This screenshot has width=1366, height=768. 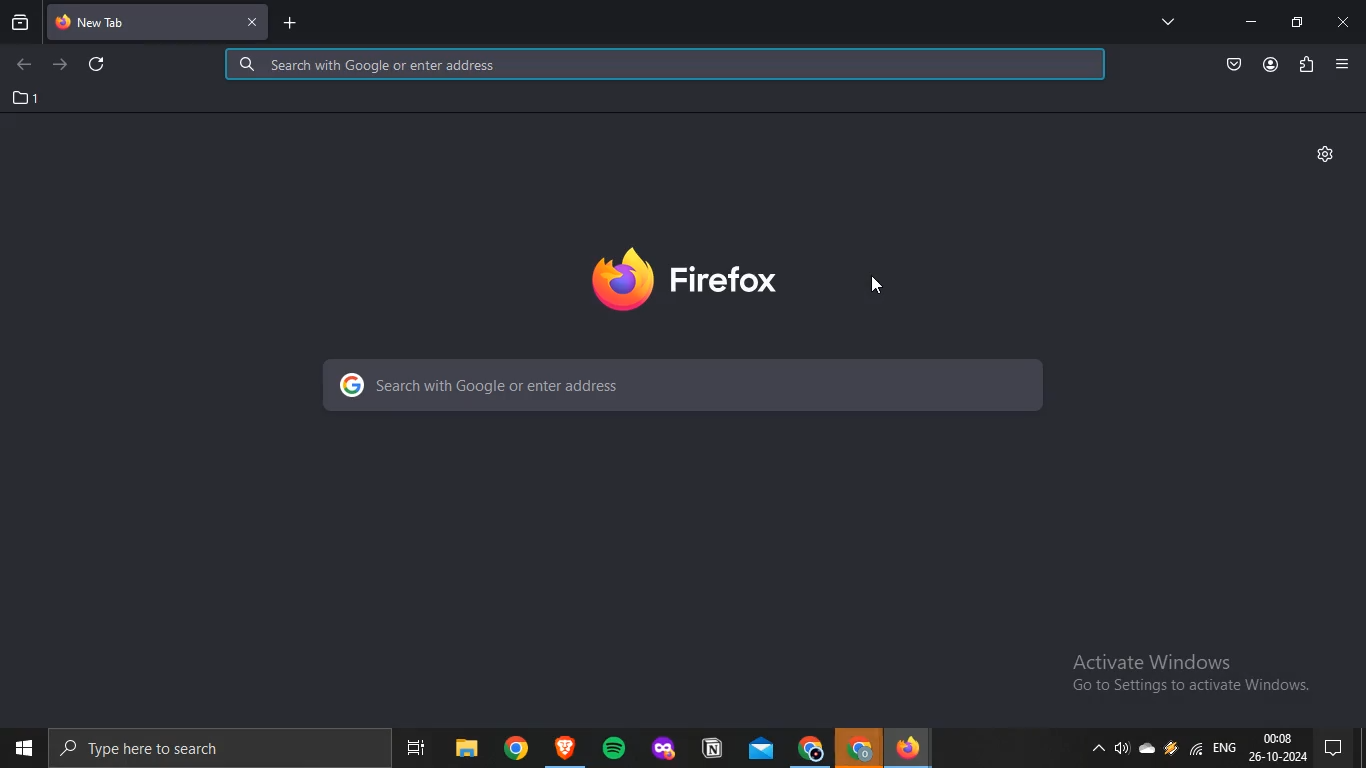 I want to click on extensions, so click(x=1307, y=66).